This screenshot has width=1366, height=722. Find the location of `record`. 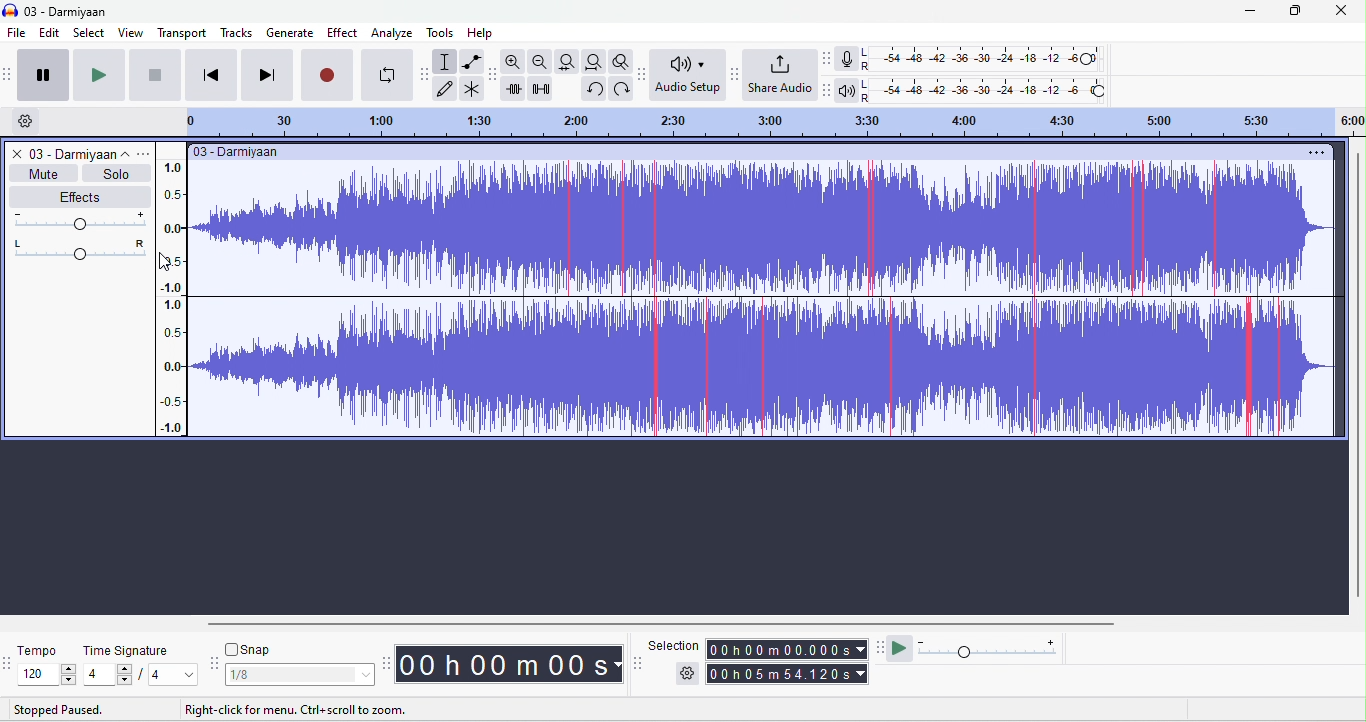

record is located at coordinates (329, 73).